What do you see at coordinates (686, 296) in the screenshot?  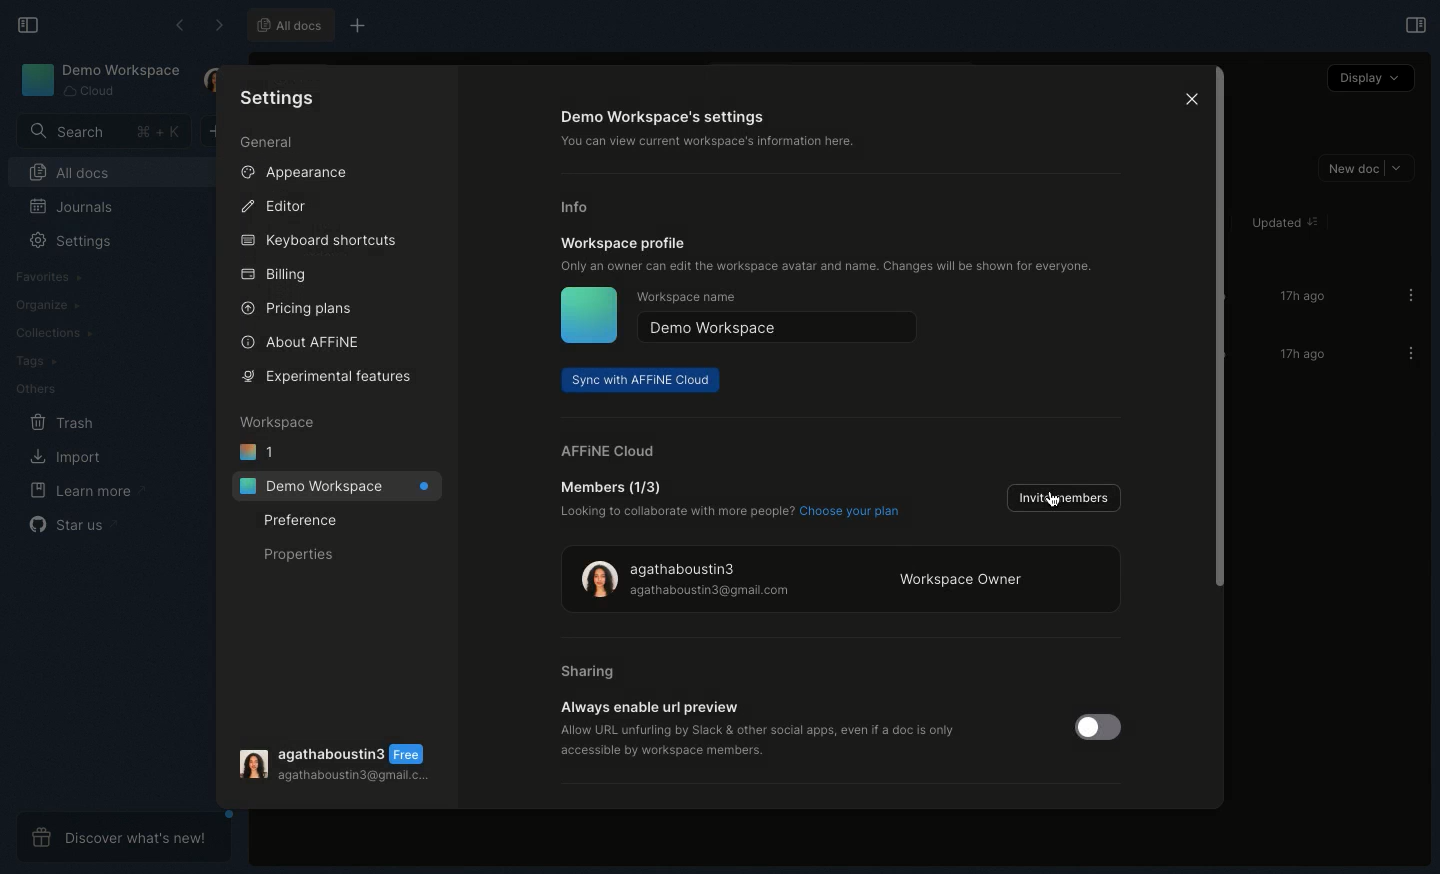 I see `Workspace name` at bounding box center [686, 296].